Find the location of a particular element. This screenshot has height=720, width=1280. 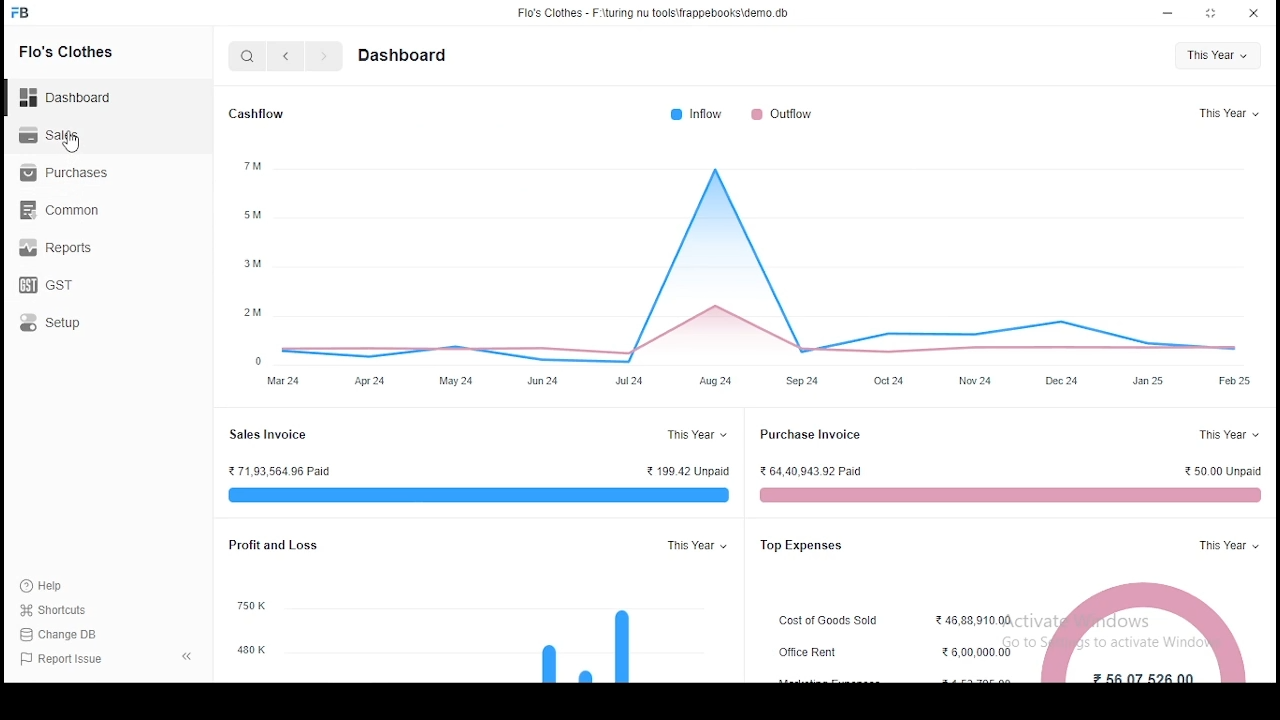

dashboard is located at coordinates (400, 56).